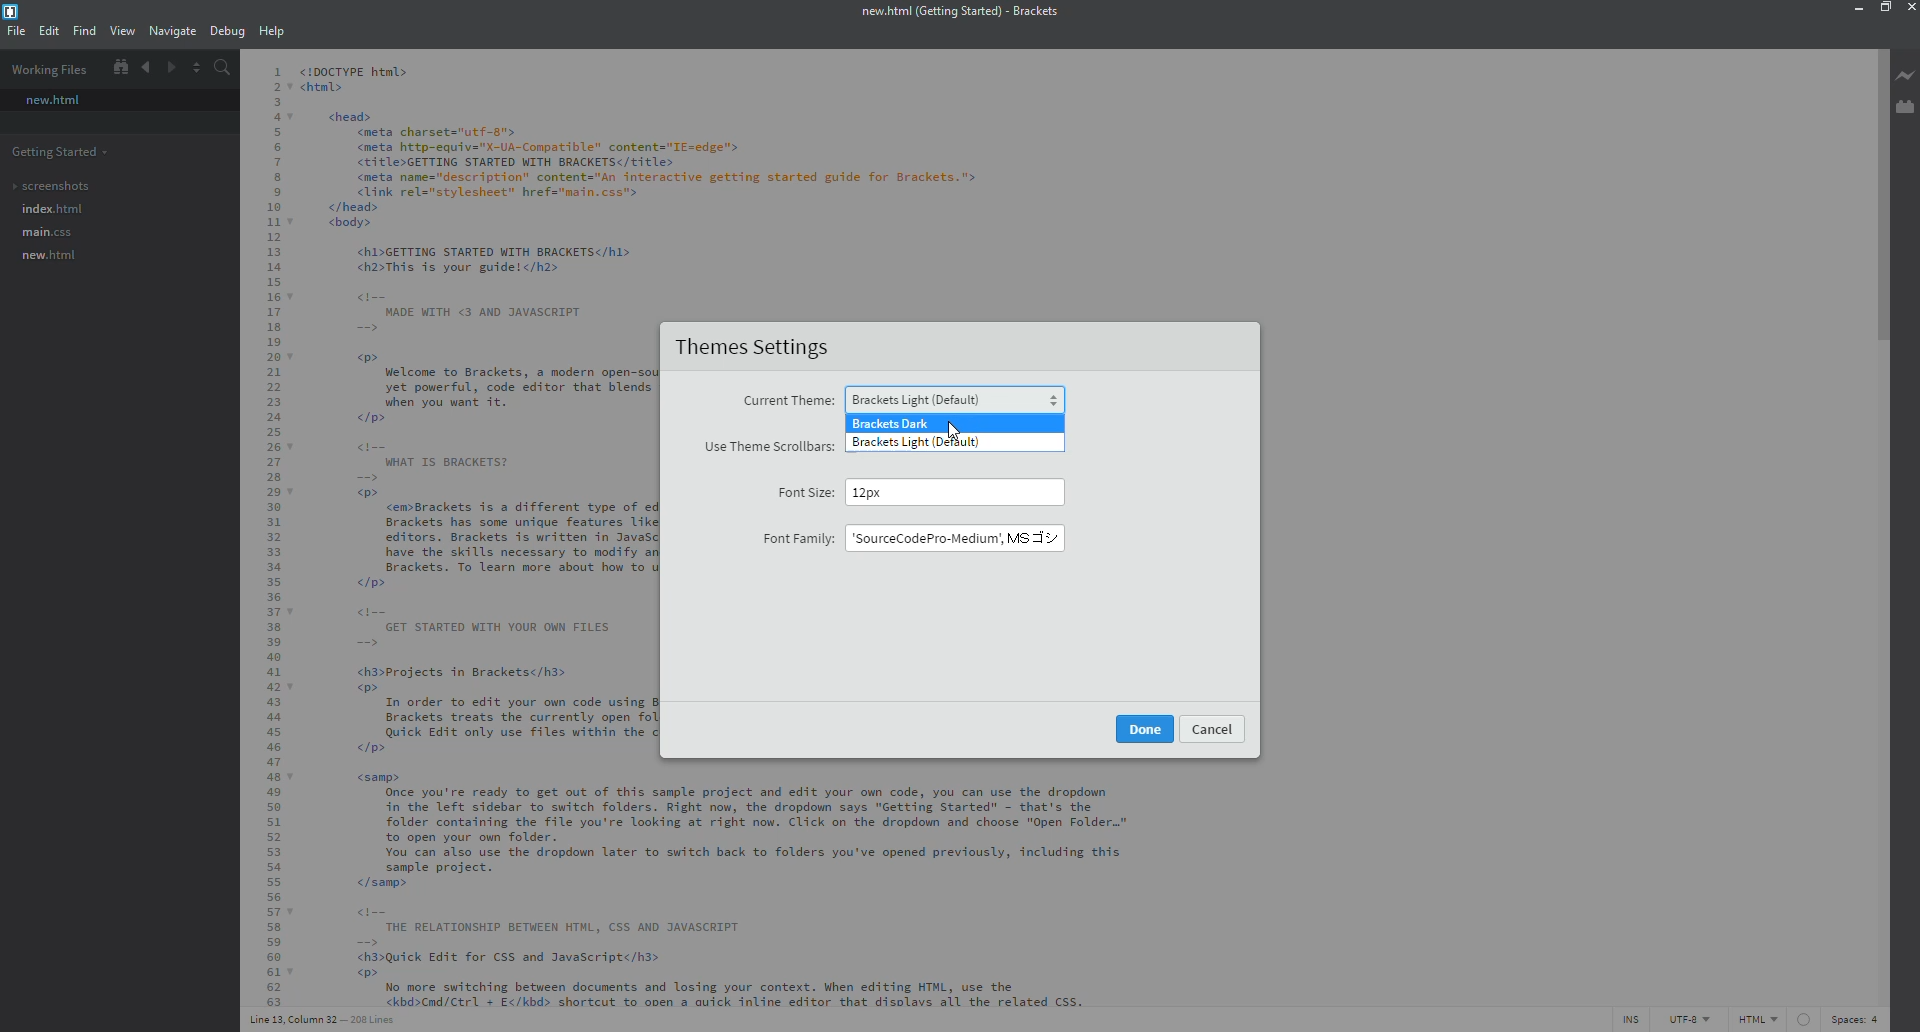 This screenshot has height=1032, width=1920. I want to click on forward, so click(169, 68).